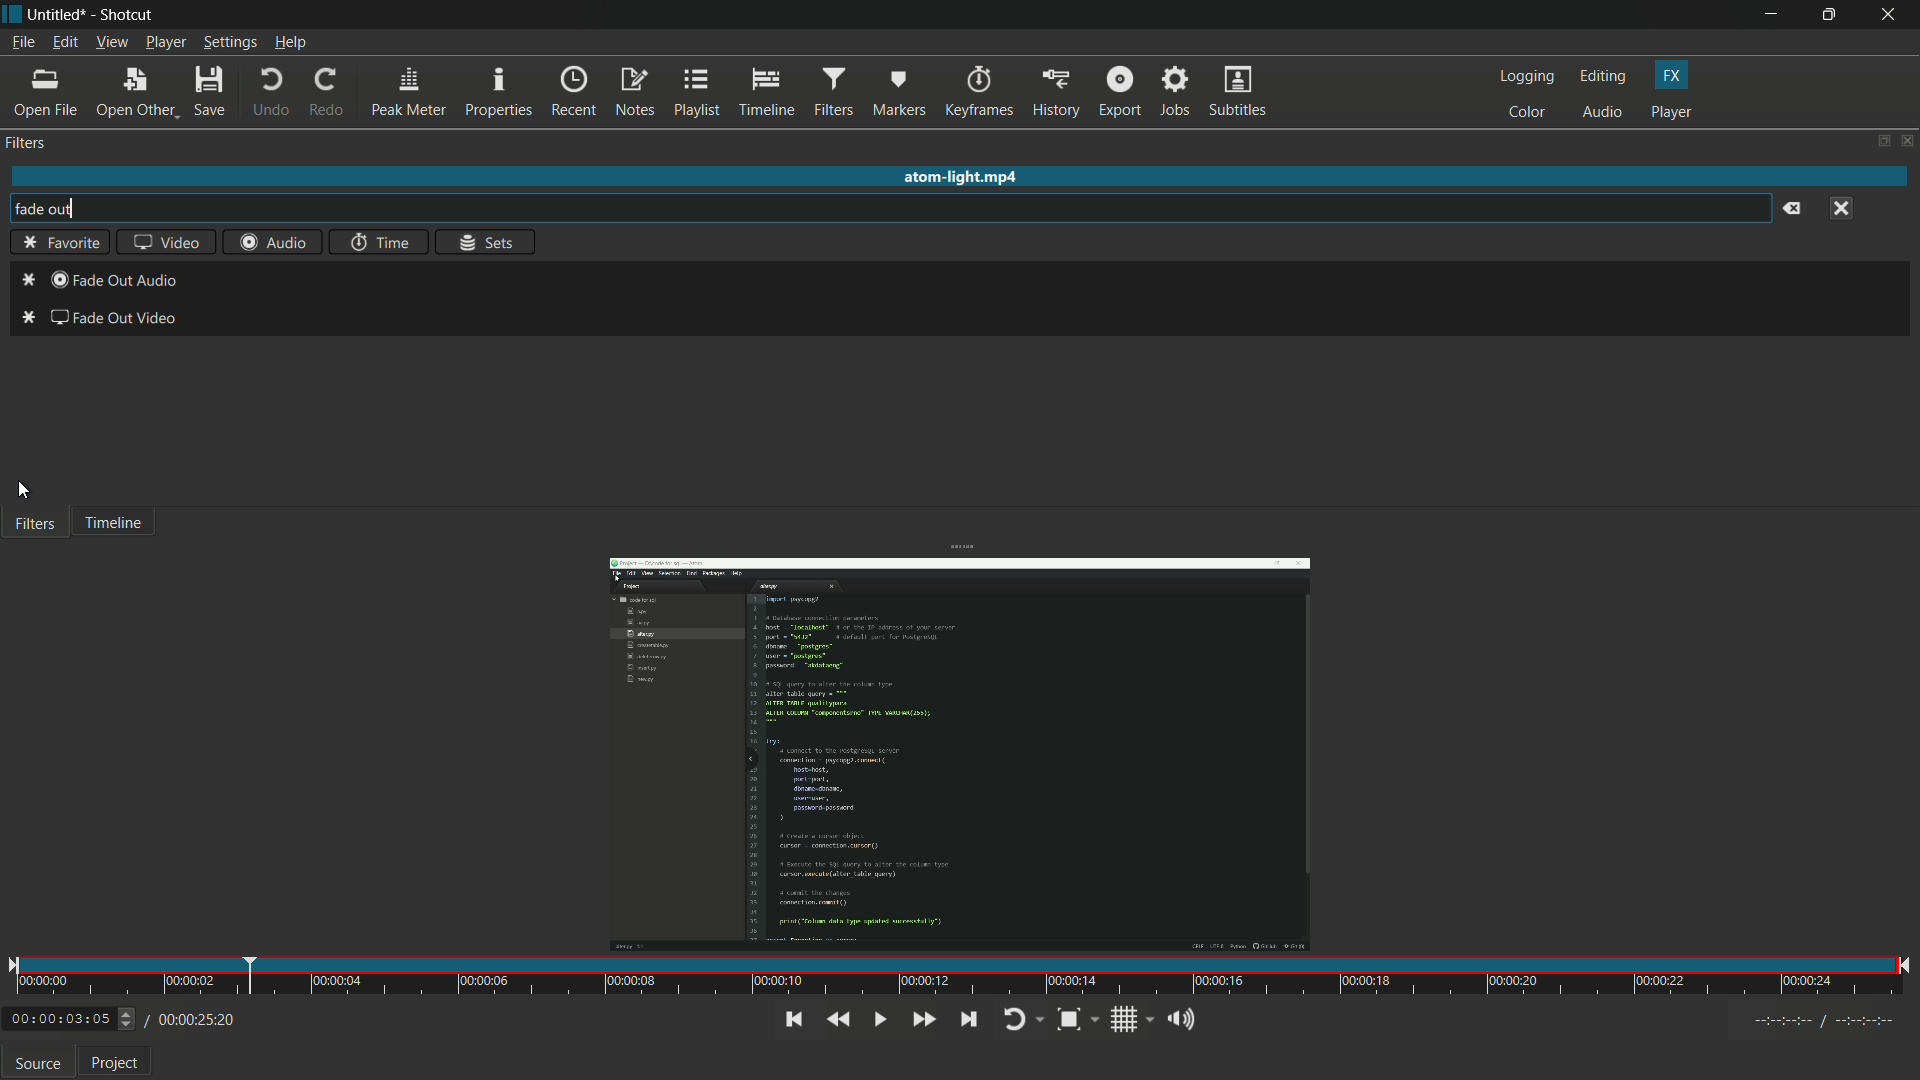 The image size is (1920, 1080). I want to click on open other, so click(136, 93).